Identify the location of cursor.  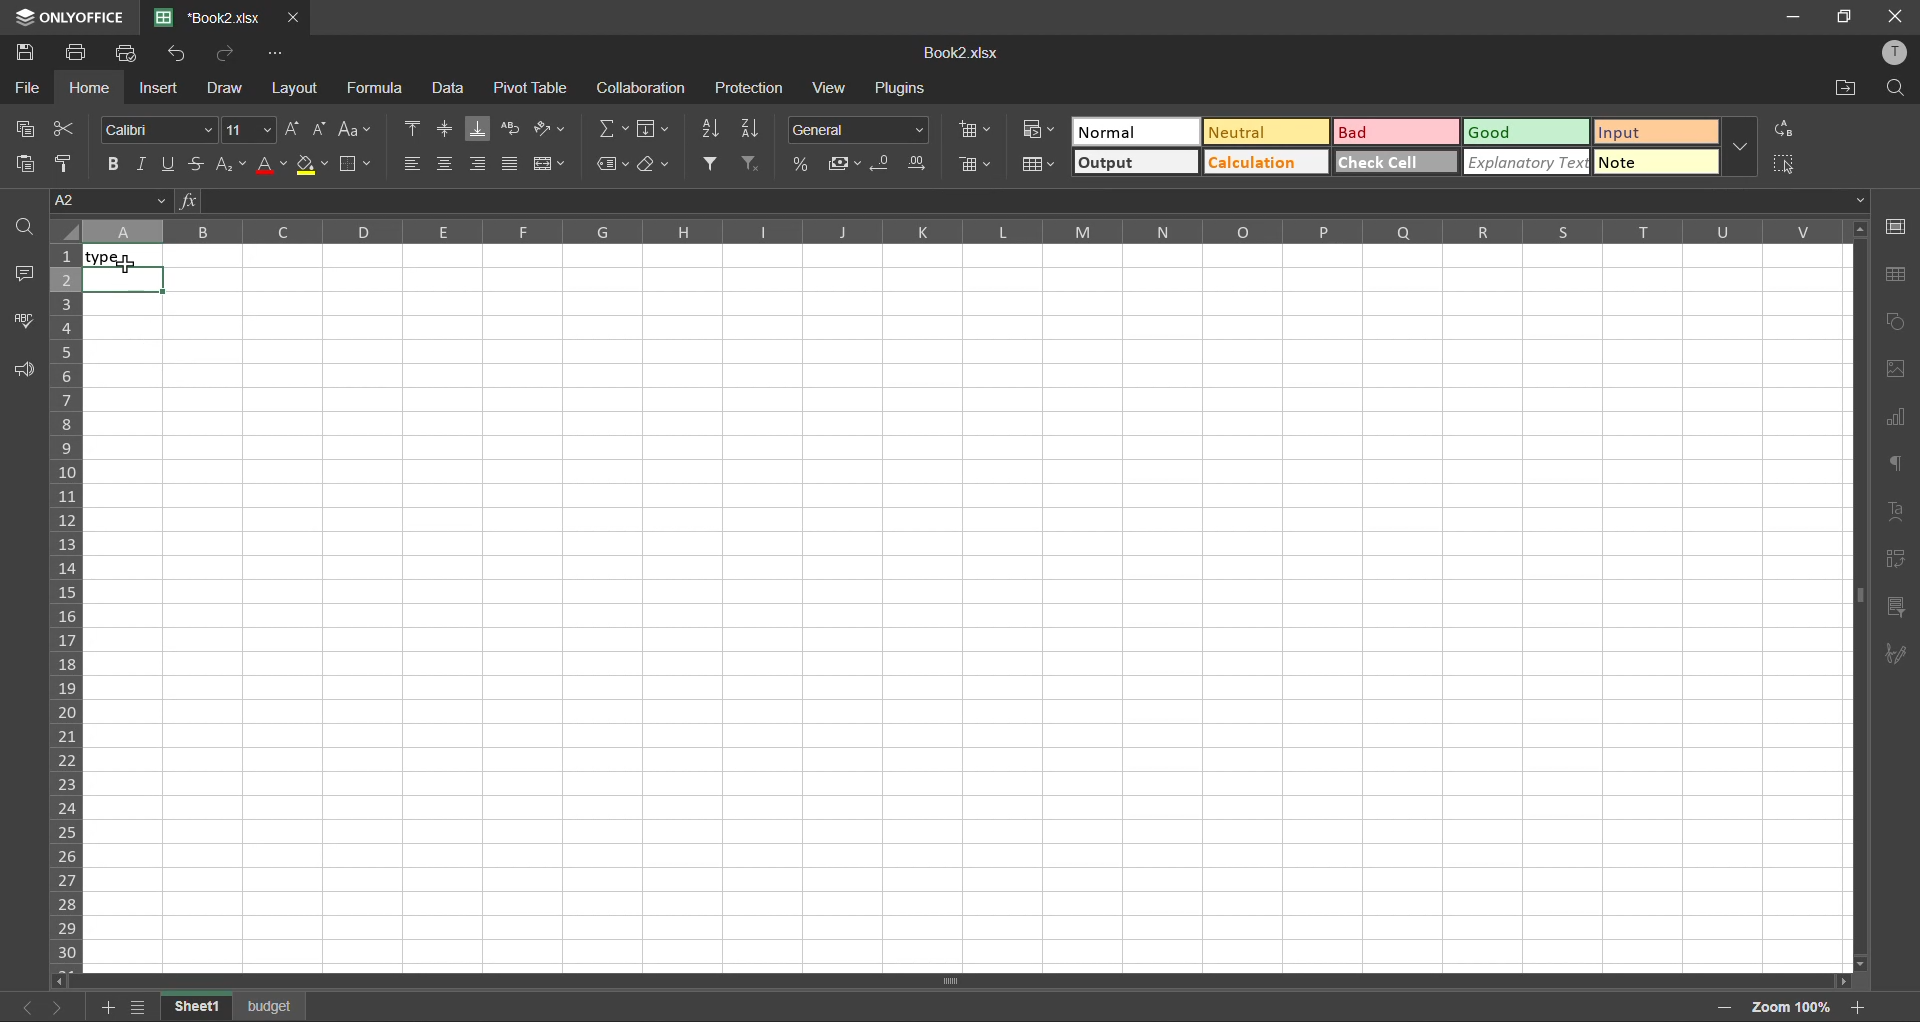
(131, 269).